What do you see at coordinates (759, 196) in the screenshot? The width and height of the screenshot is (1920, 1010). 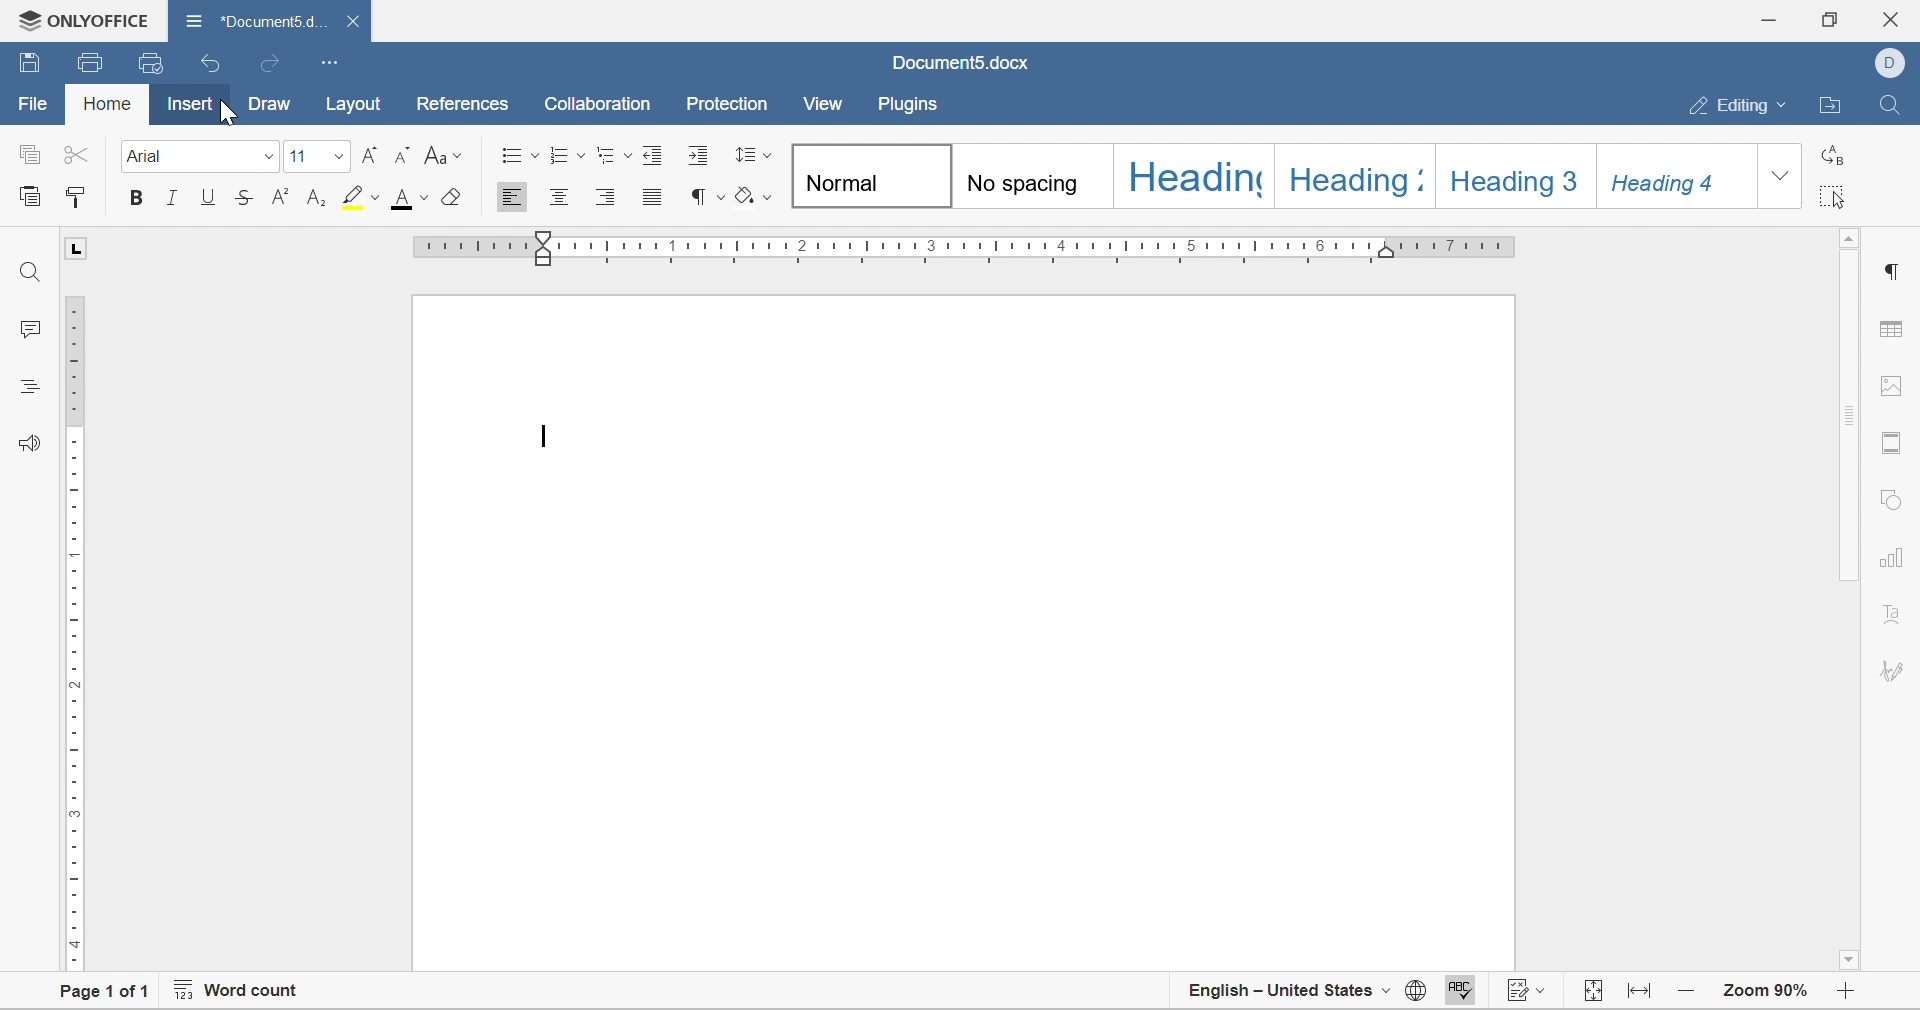 I see `shading` at bounding box center [759, 196].